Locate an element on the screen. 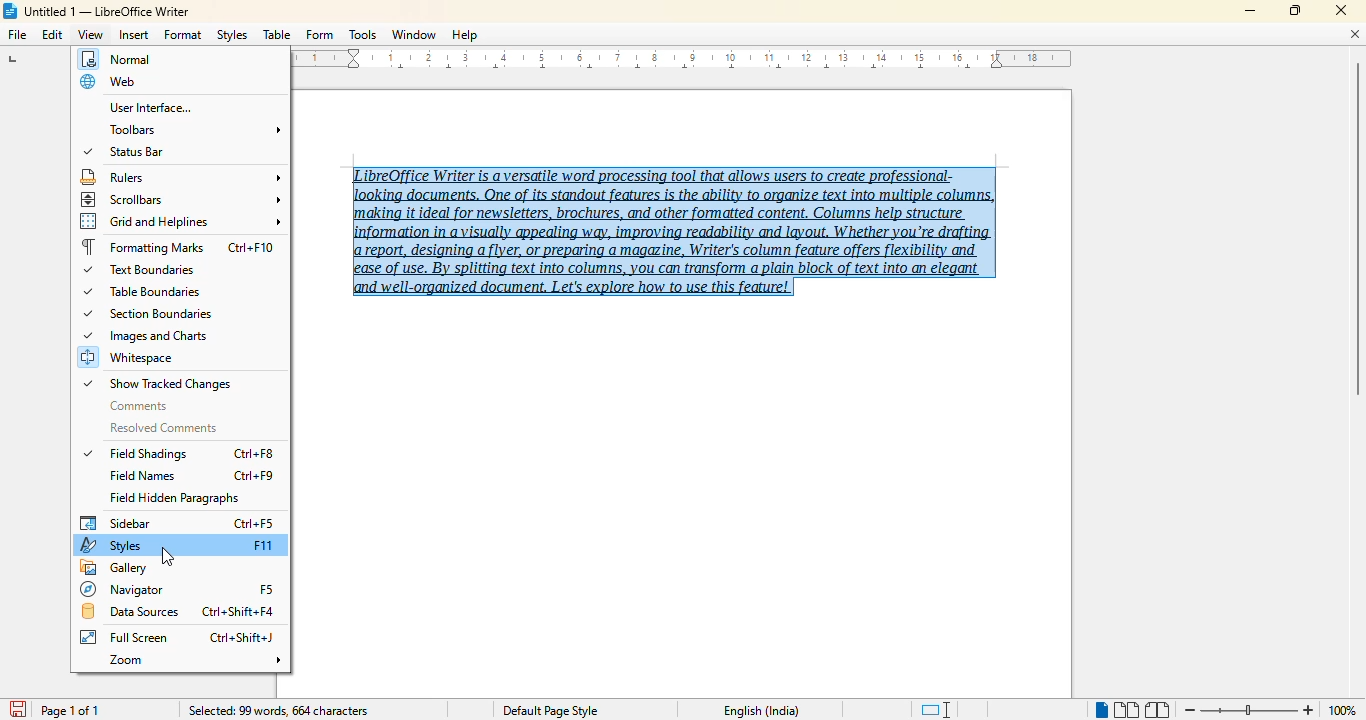 This screenshot has width=1366, height=720. status bar is located at coordinates (124, 152).